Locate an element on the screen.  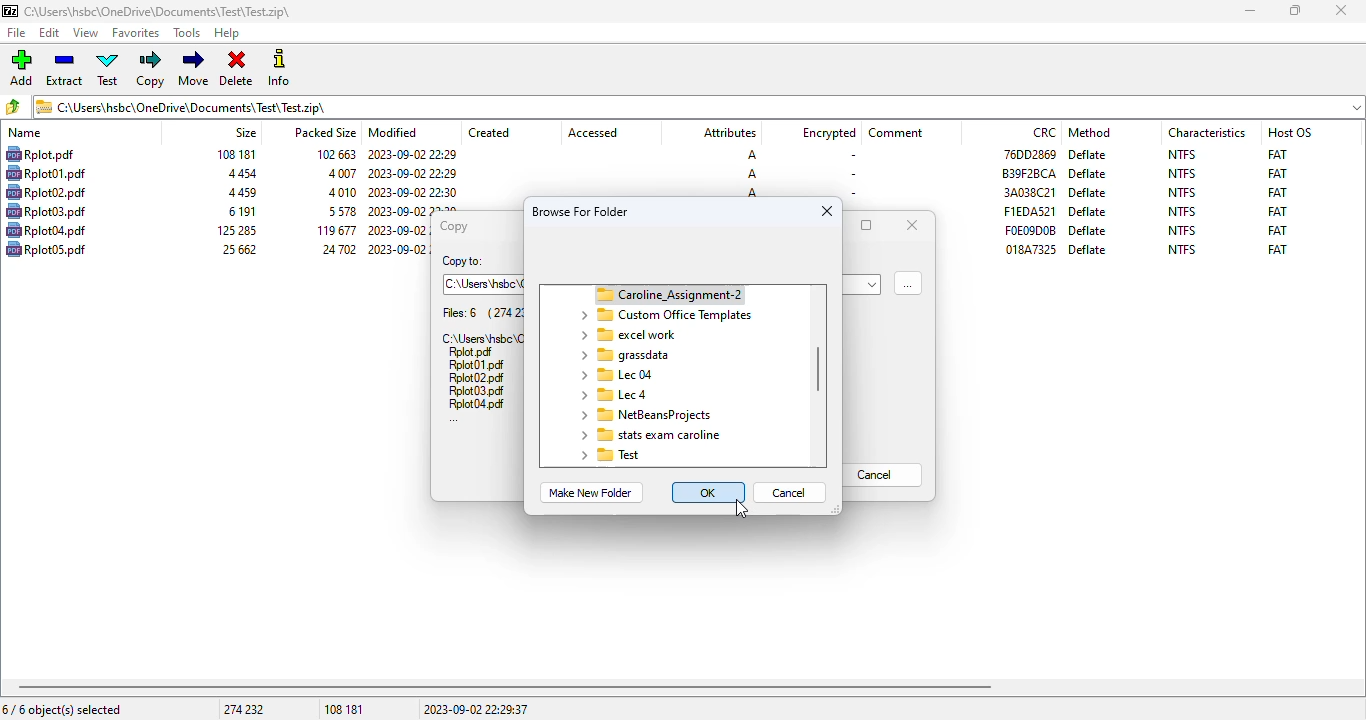
characteristics is located at coordinates (1207, 132).